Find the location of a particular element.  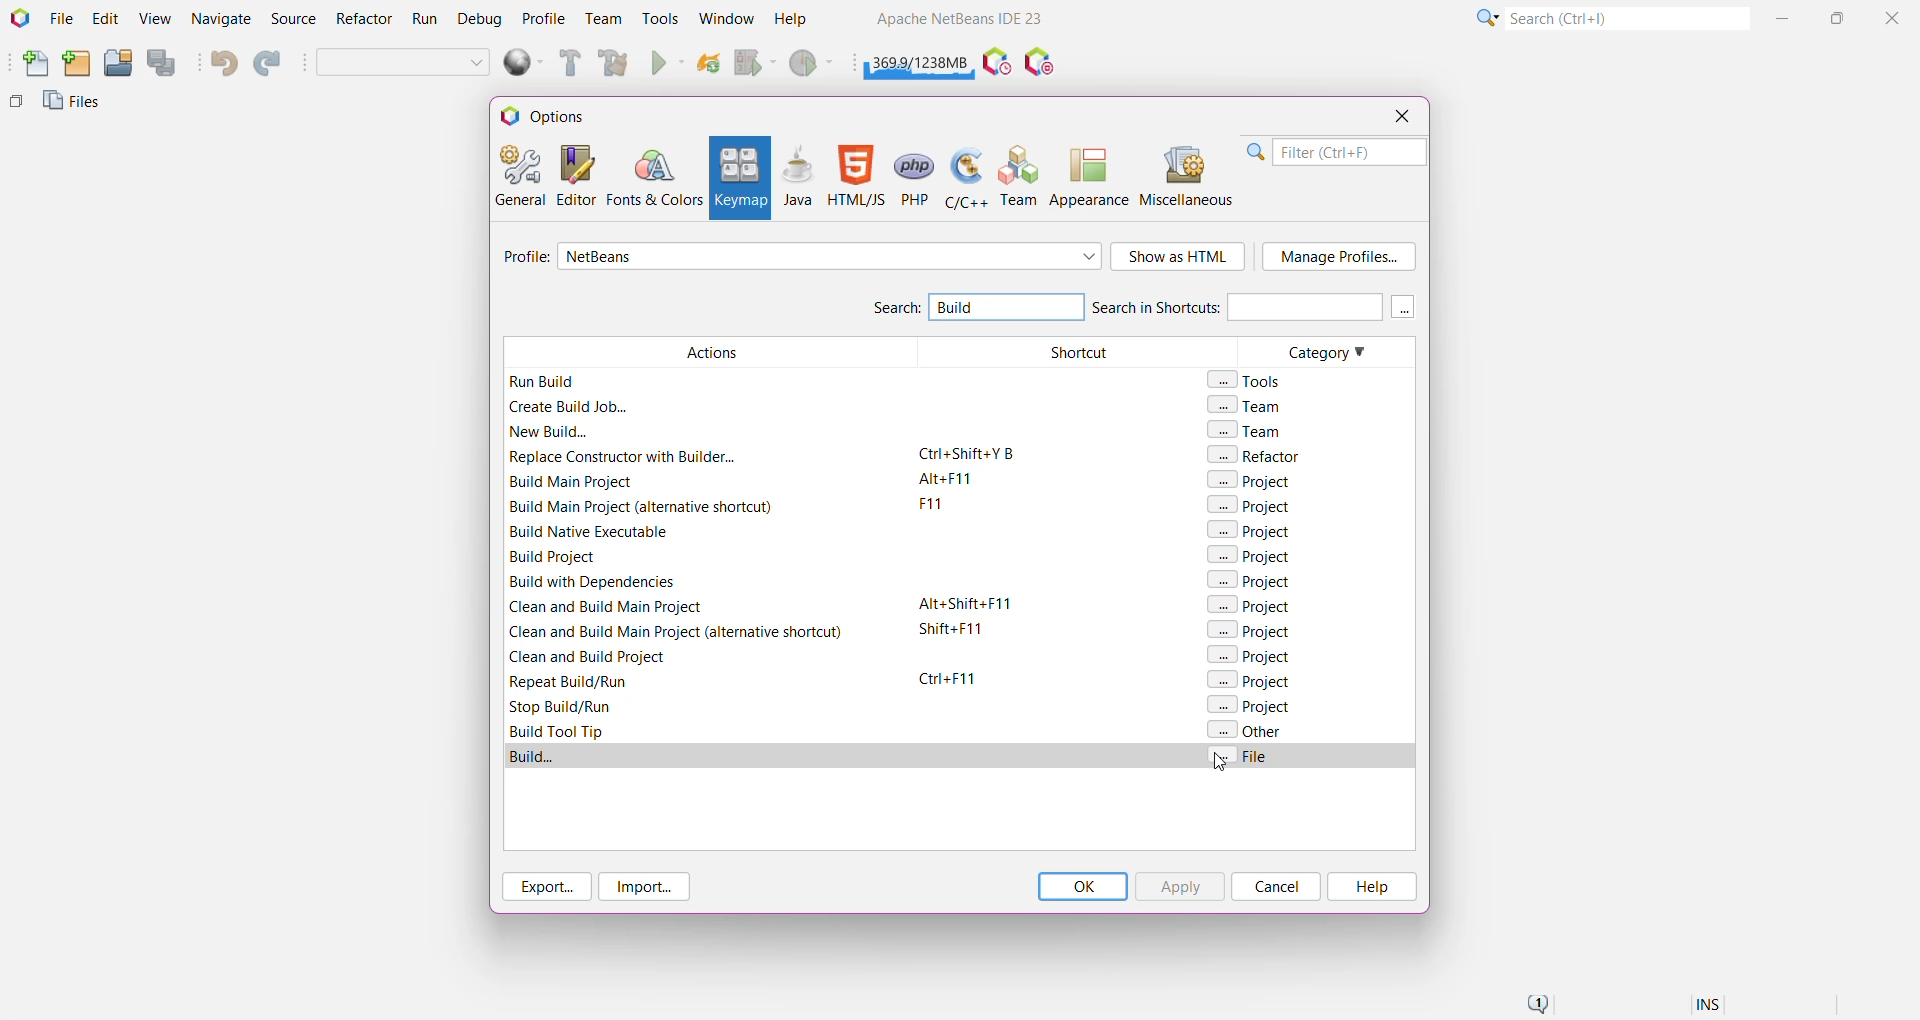

New Project is located at coordinates (76, 64).